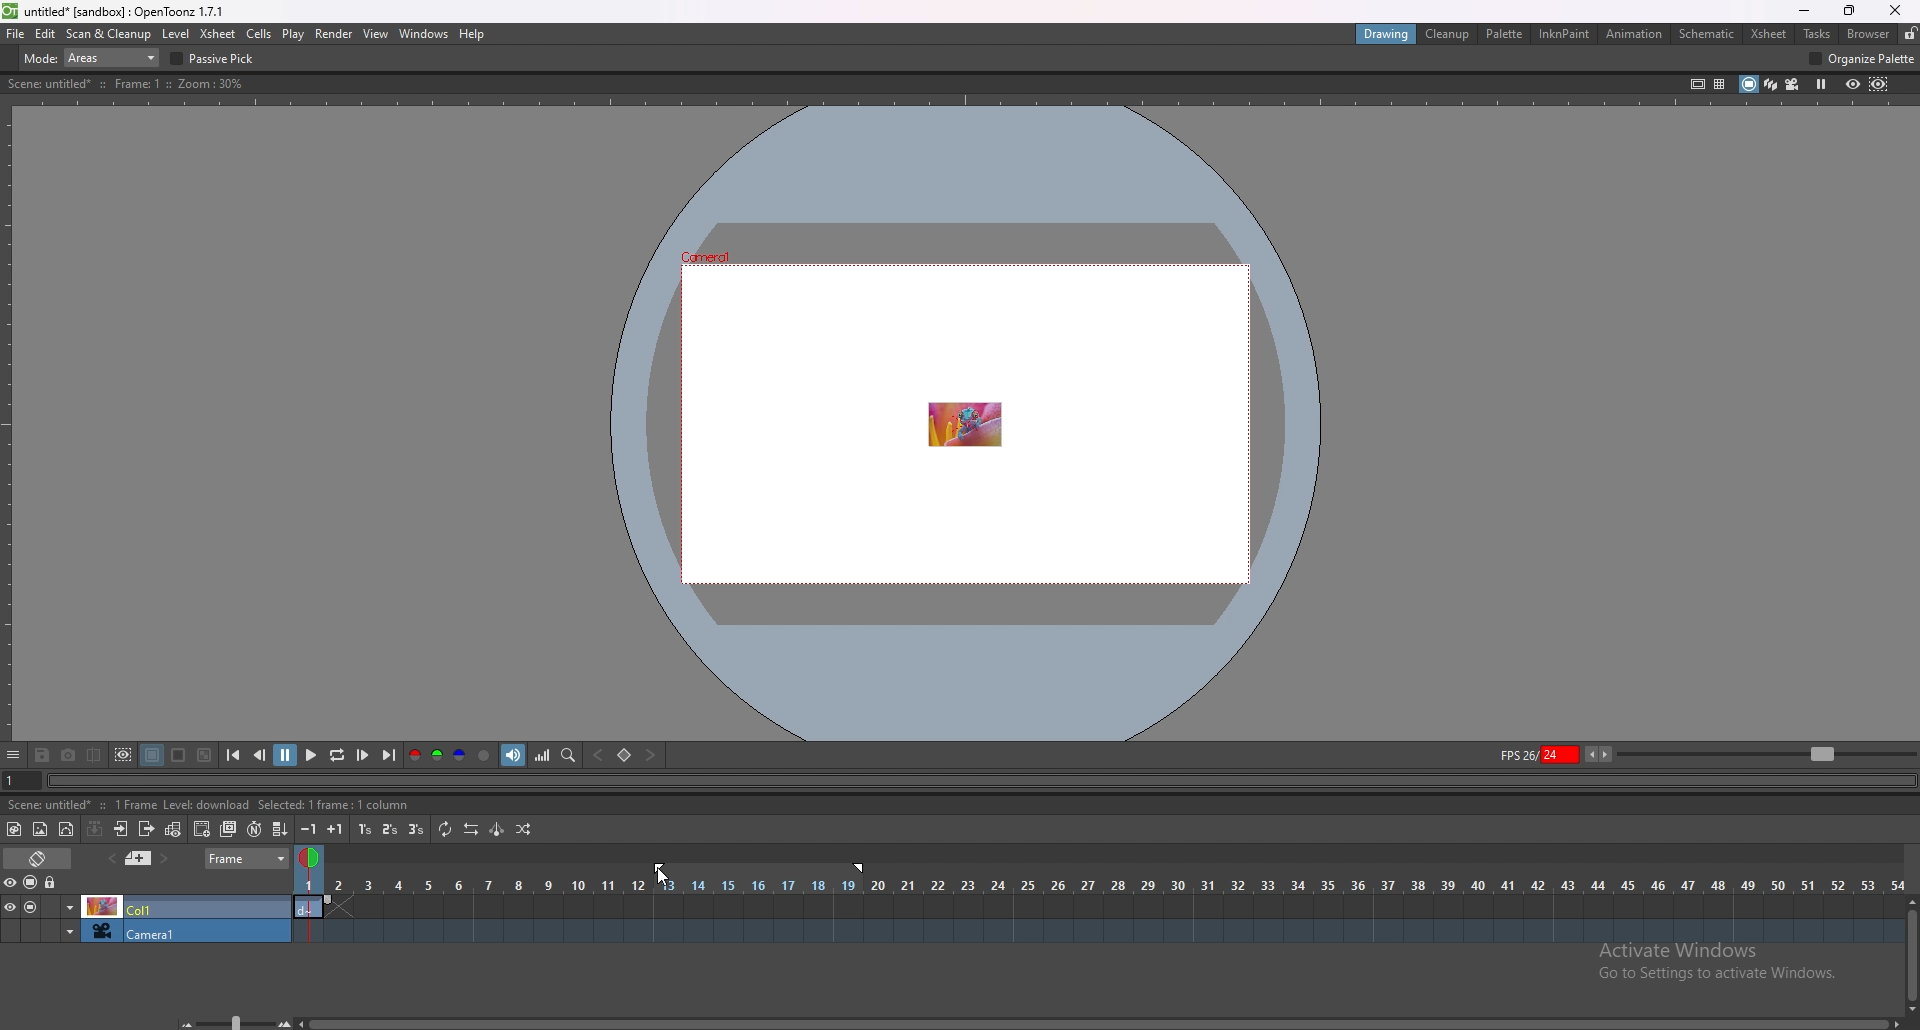 This screenshot has height=1030, width=1920. Describe the element at coordinates (1506, 34) in the screenshot. I see `palette` at that location.